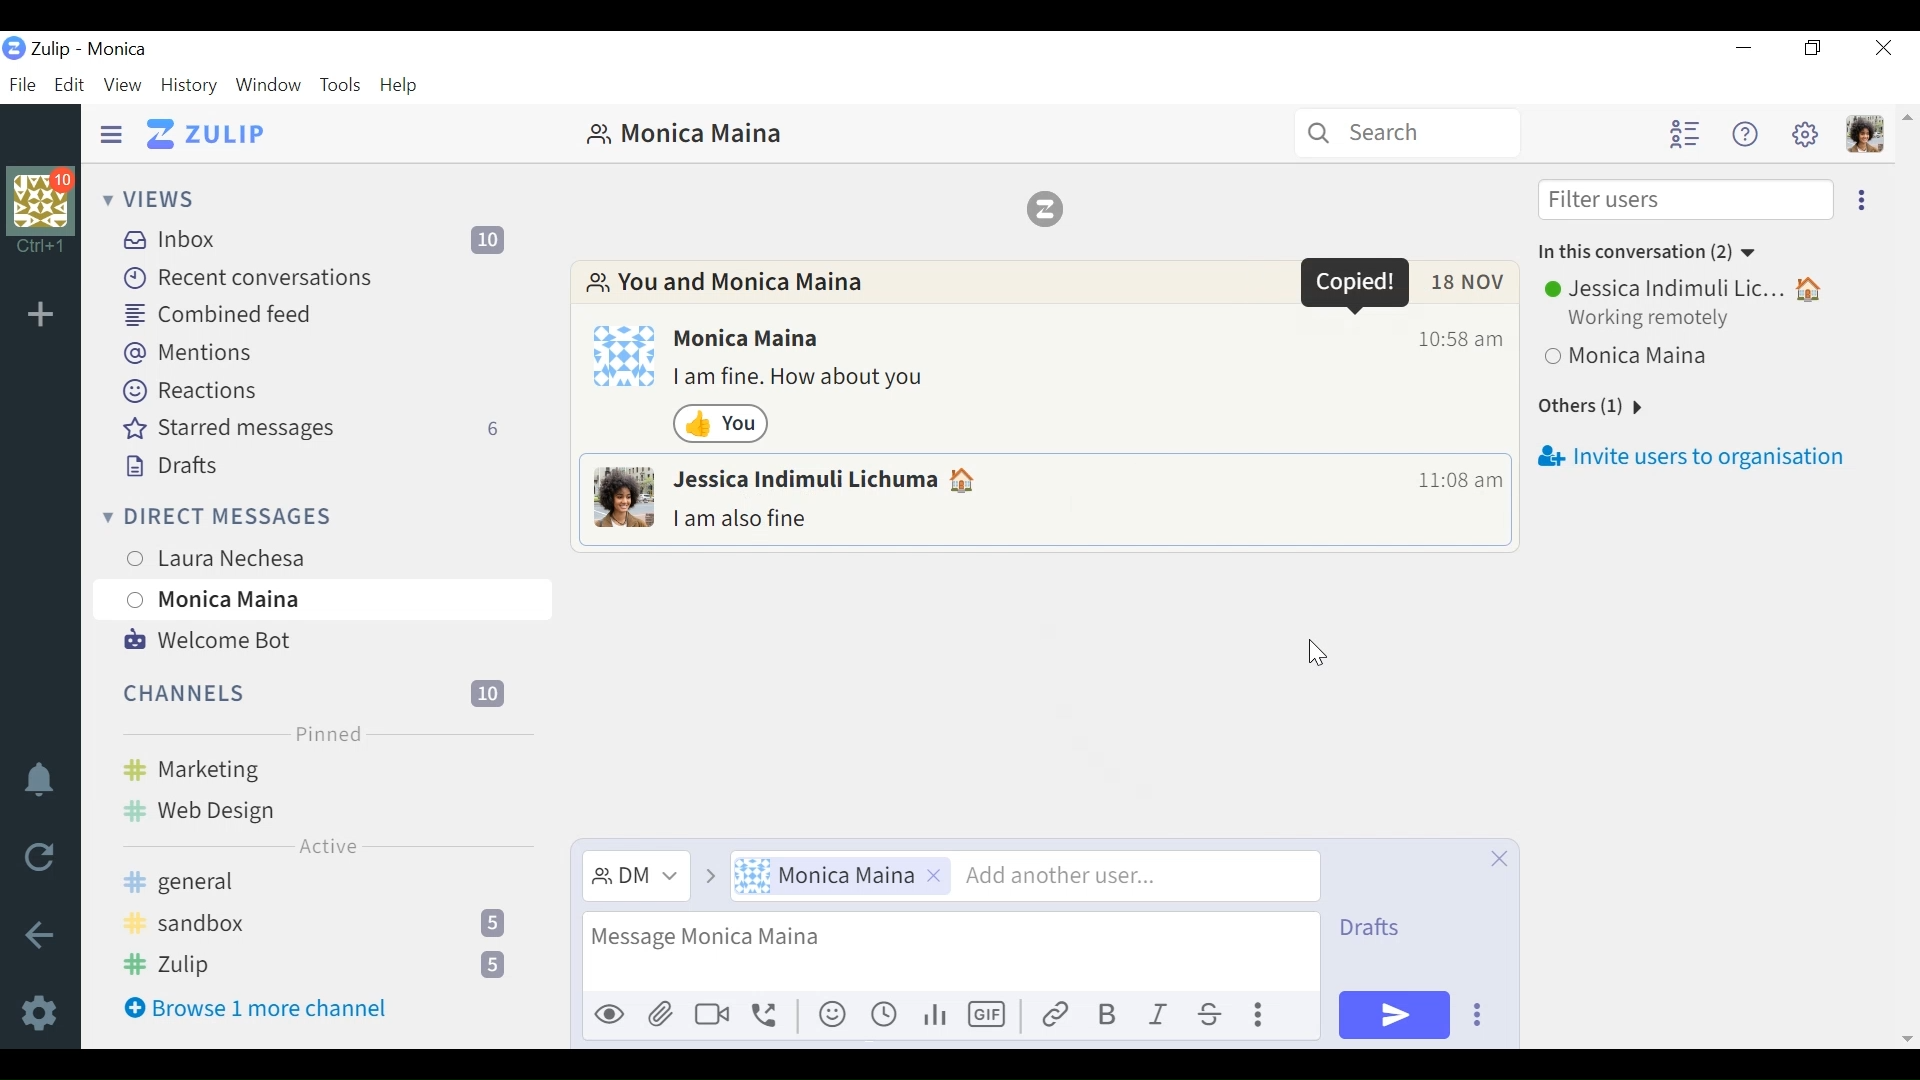 The width and height of the screenshot is (1920, 1080). Describe the element at coordinates (251, 276) in the screenshot. I see `Recent conversations` at that location.